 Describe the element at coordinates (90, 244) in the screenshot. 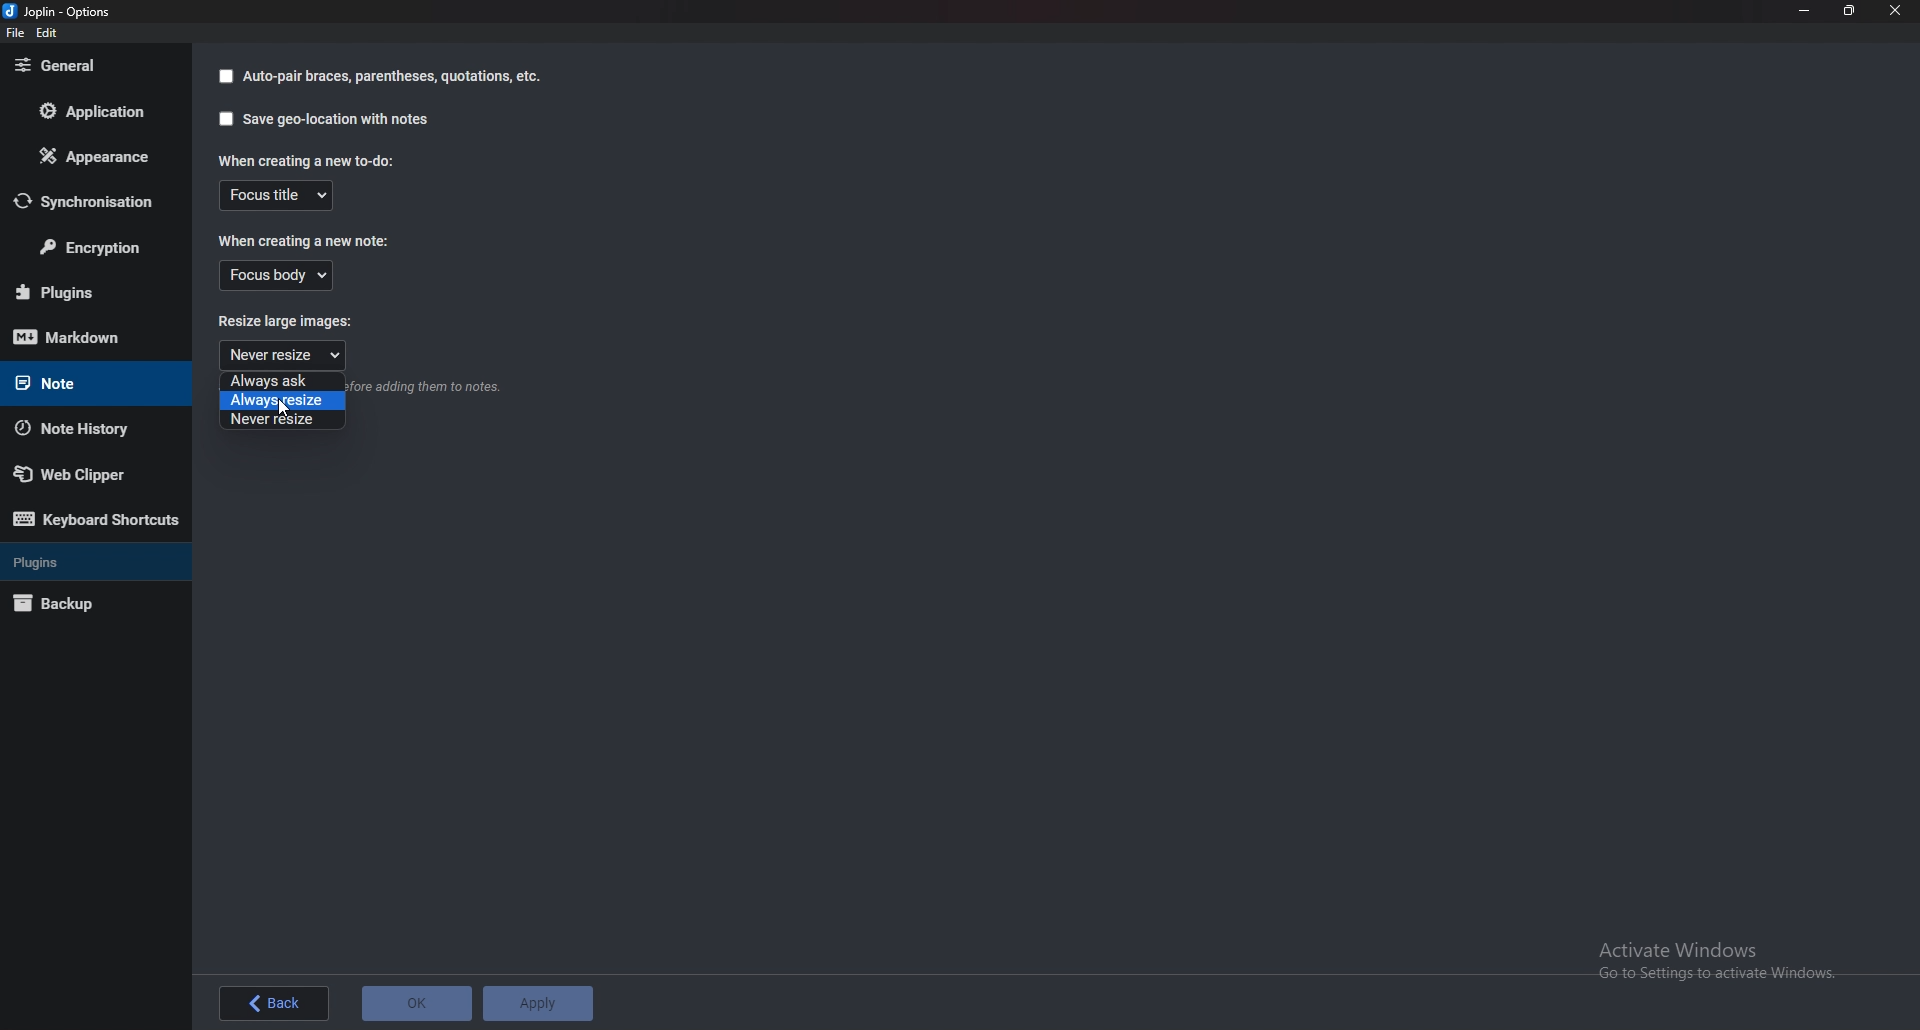

I see `encryption` at that location.